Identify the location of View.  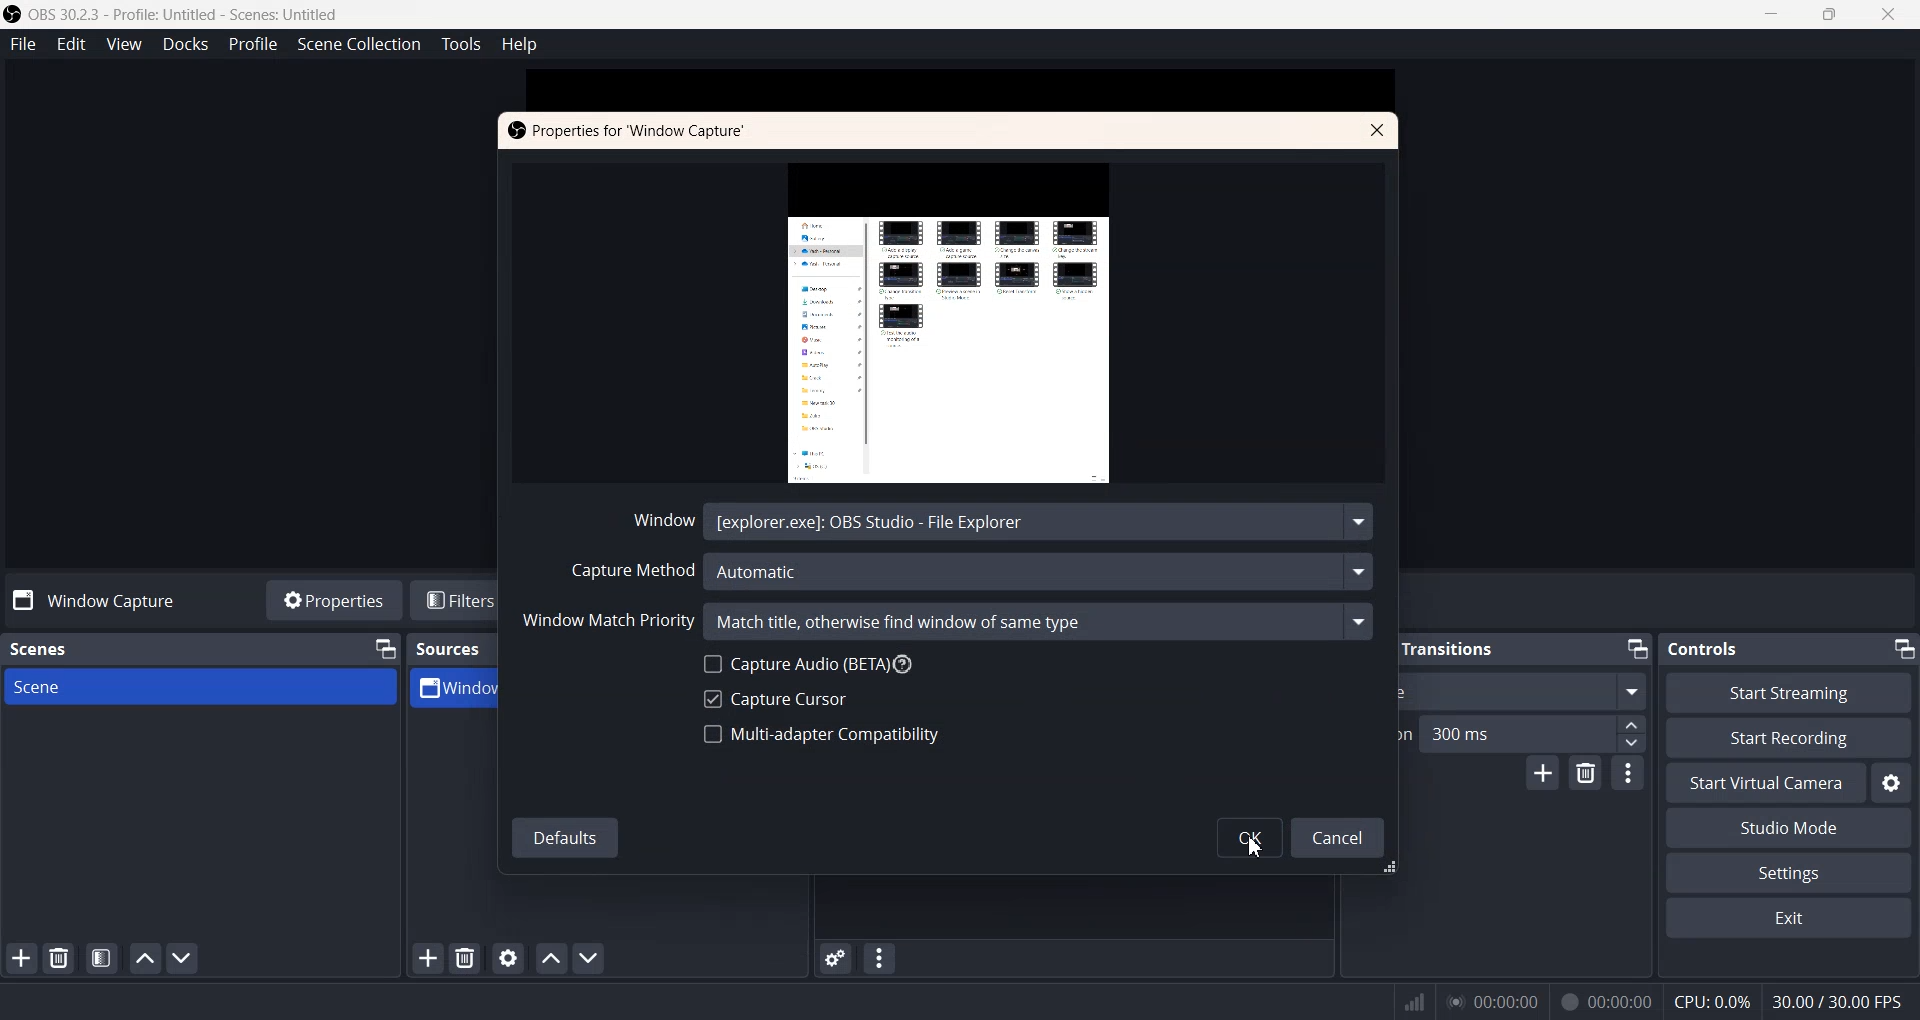
(125, 44).